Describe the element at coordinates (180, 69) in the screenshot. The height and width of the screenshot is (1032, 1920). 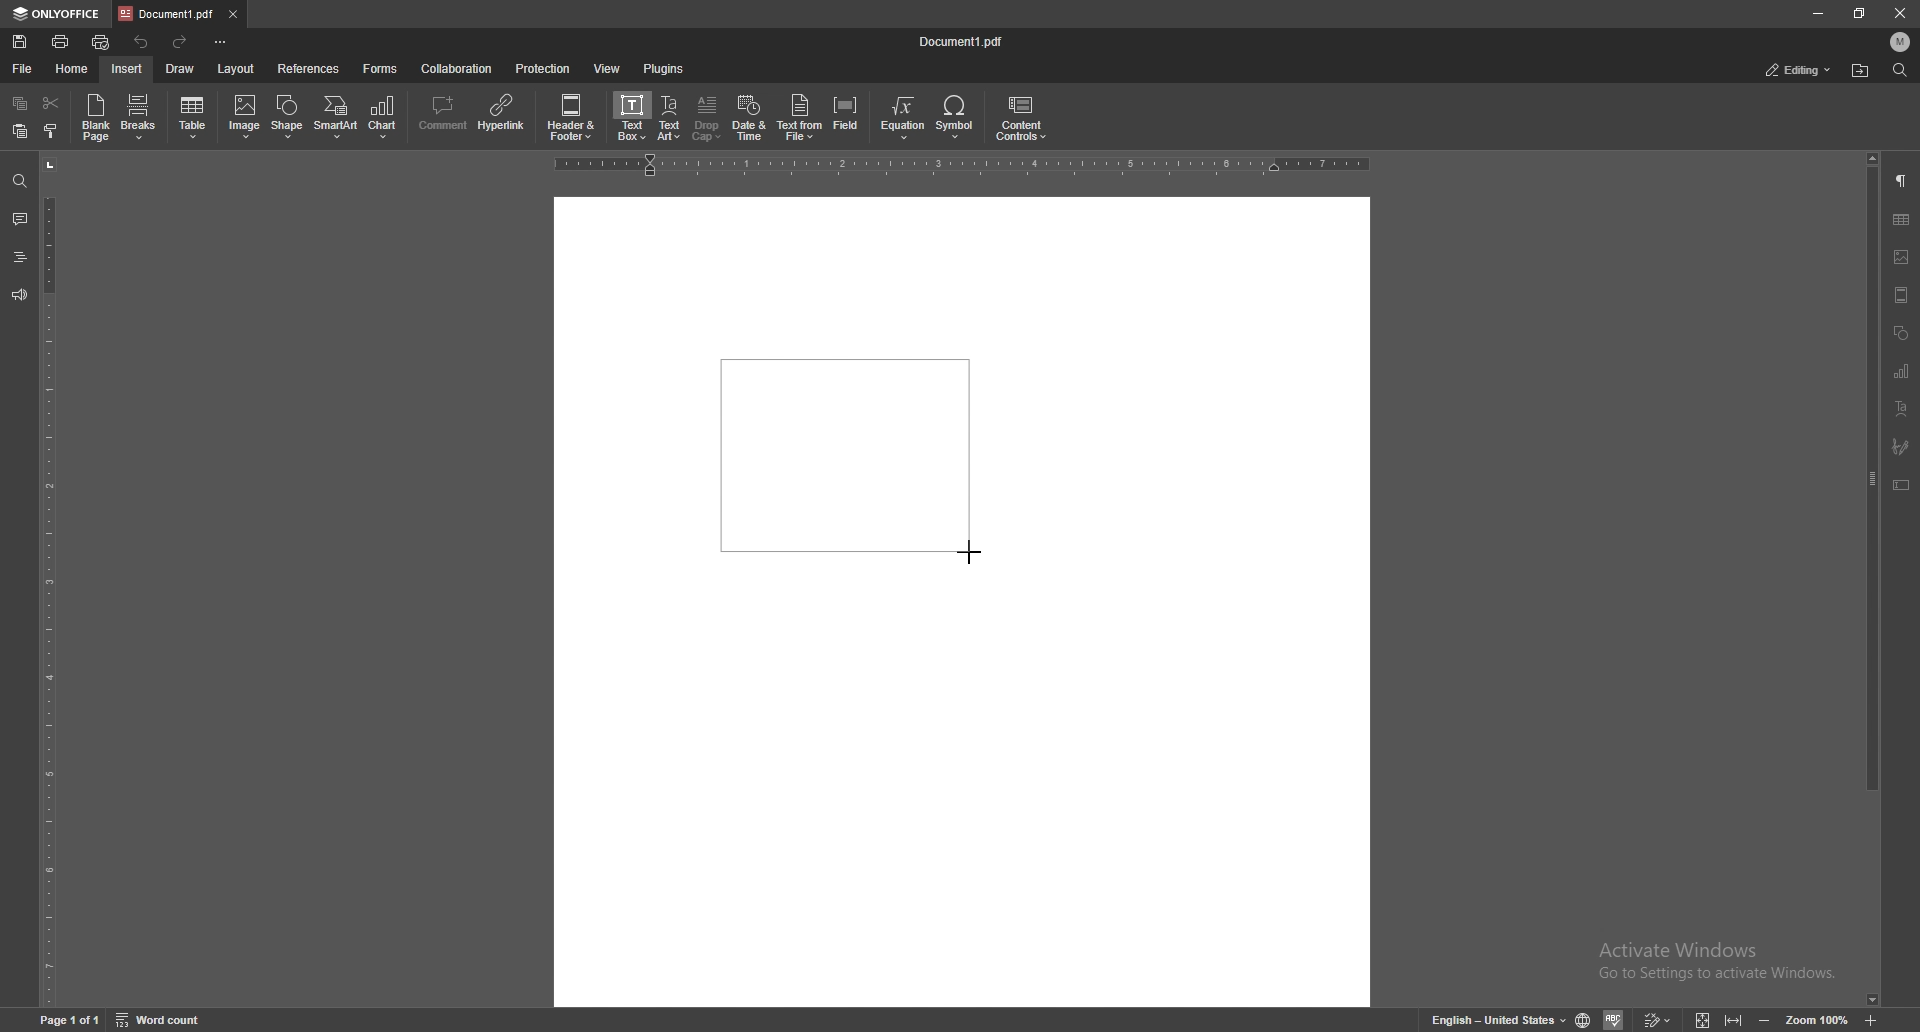
I see `draw` at that location.